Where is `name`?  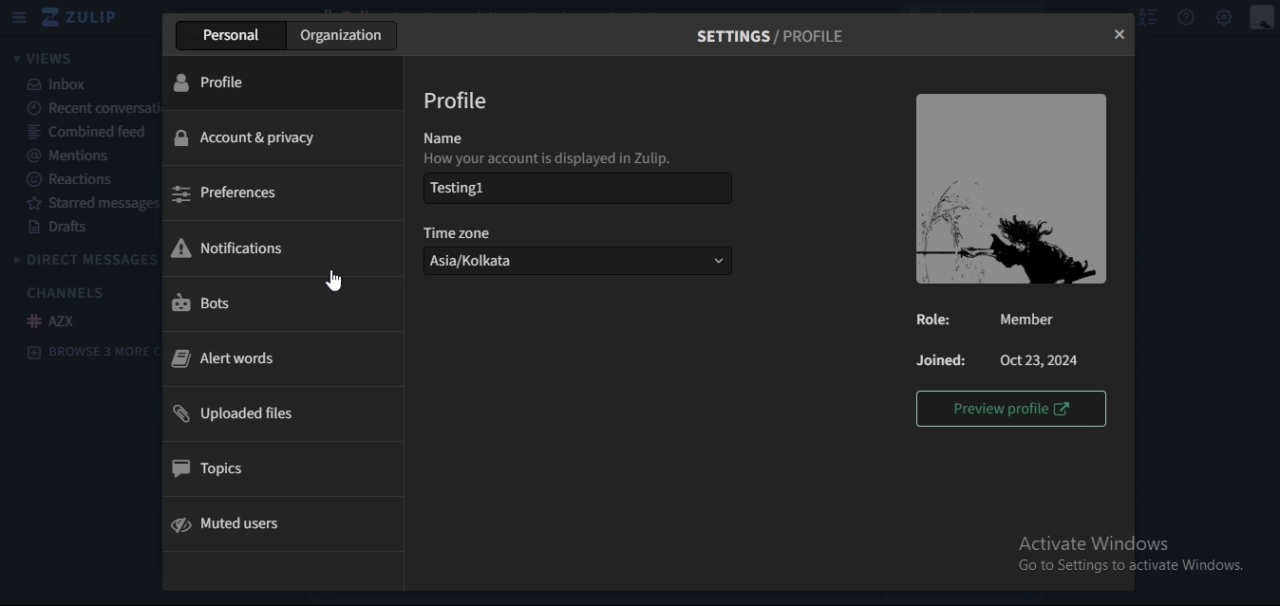 name is located at coordinates (449, 138).